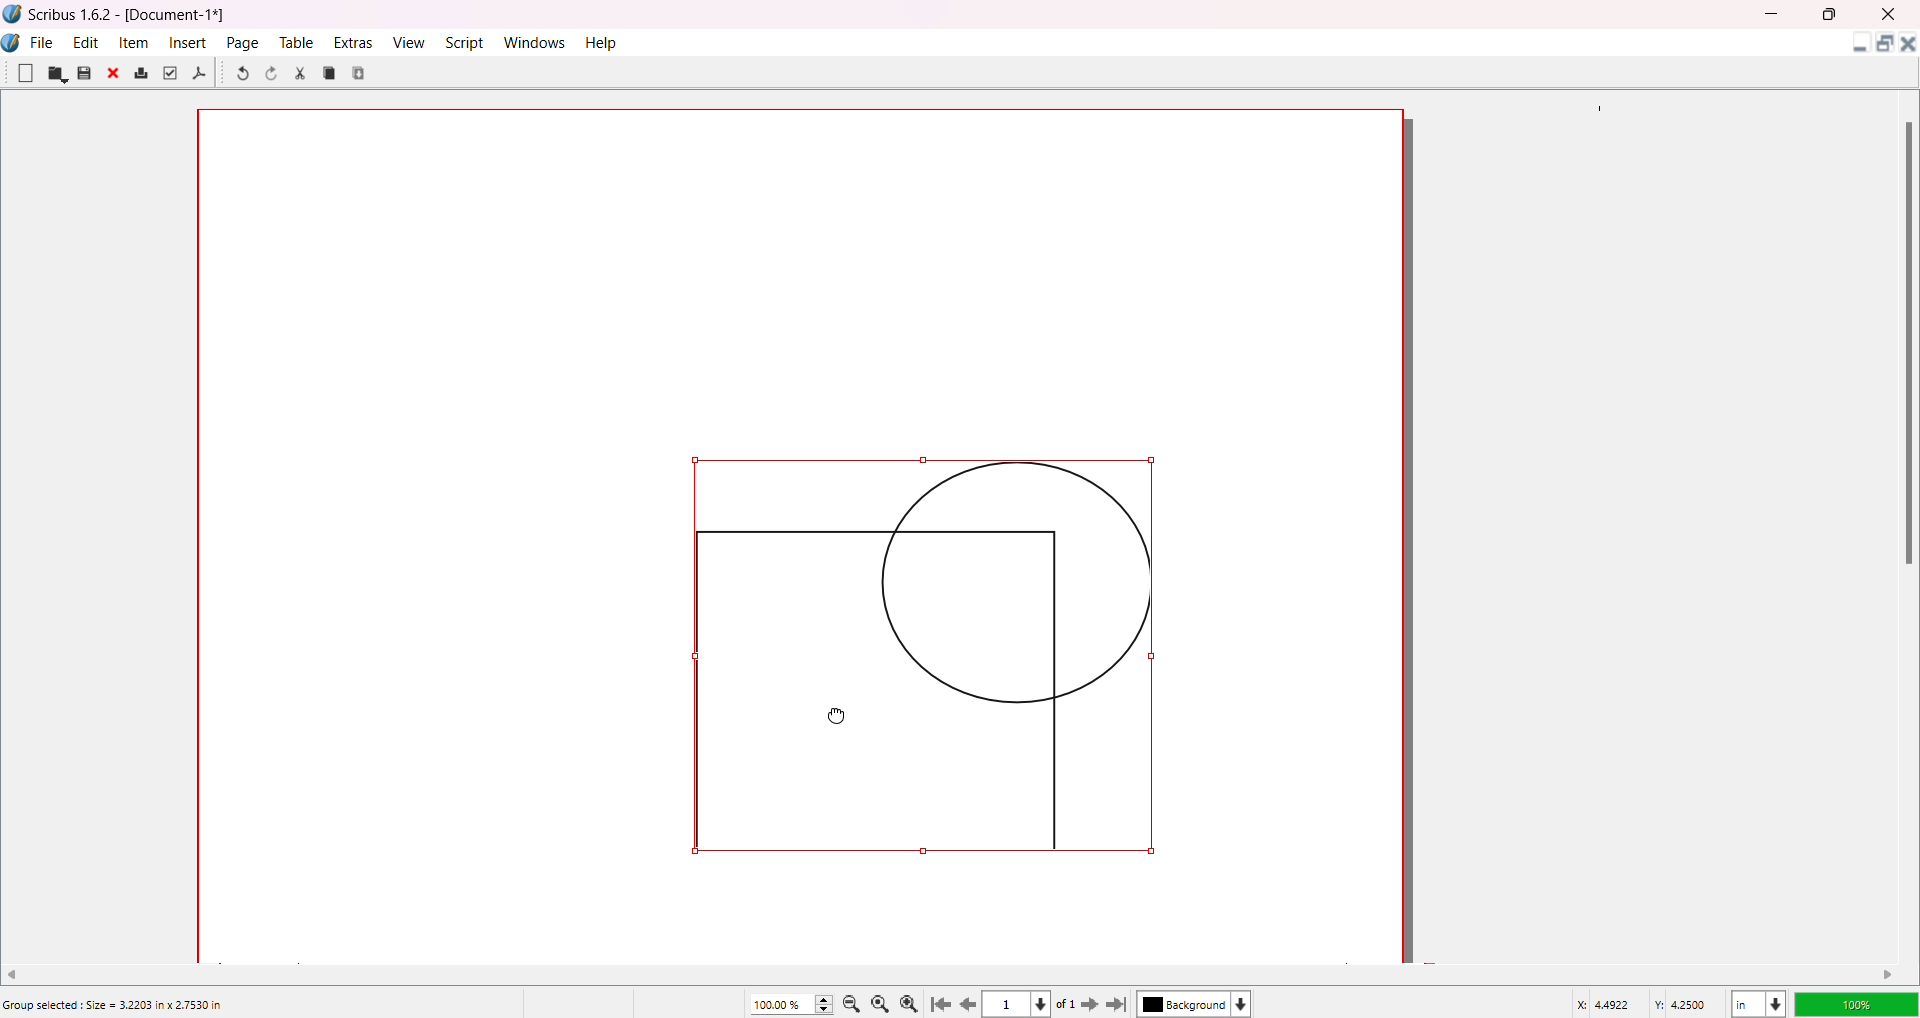  What do you see at coordinates (57, 74) in the screenshot?
I see `Open` at bounding box center [57, 74].